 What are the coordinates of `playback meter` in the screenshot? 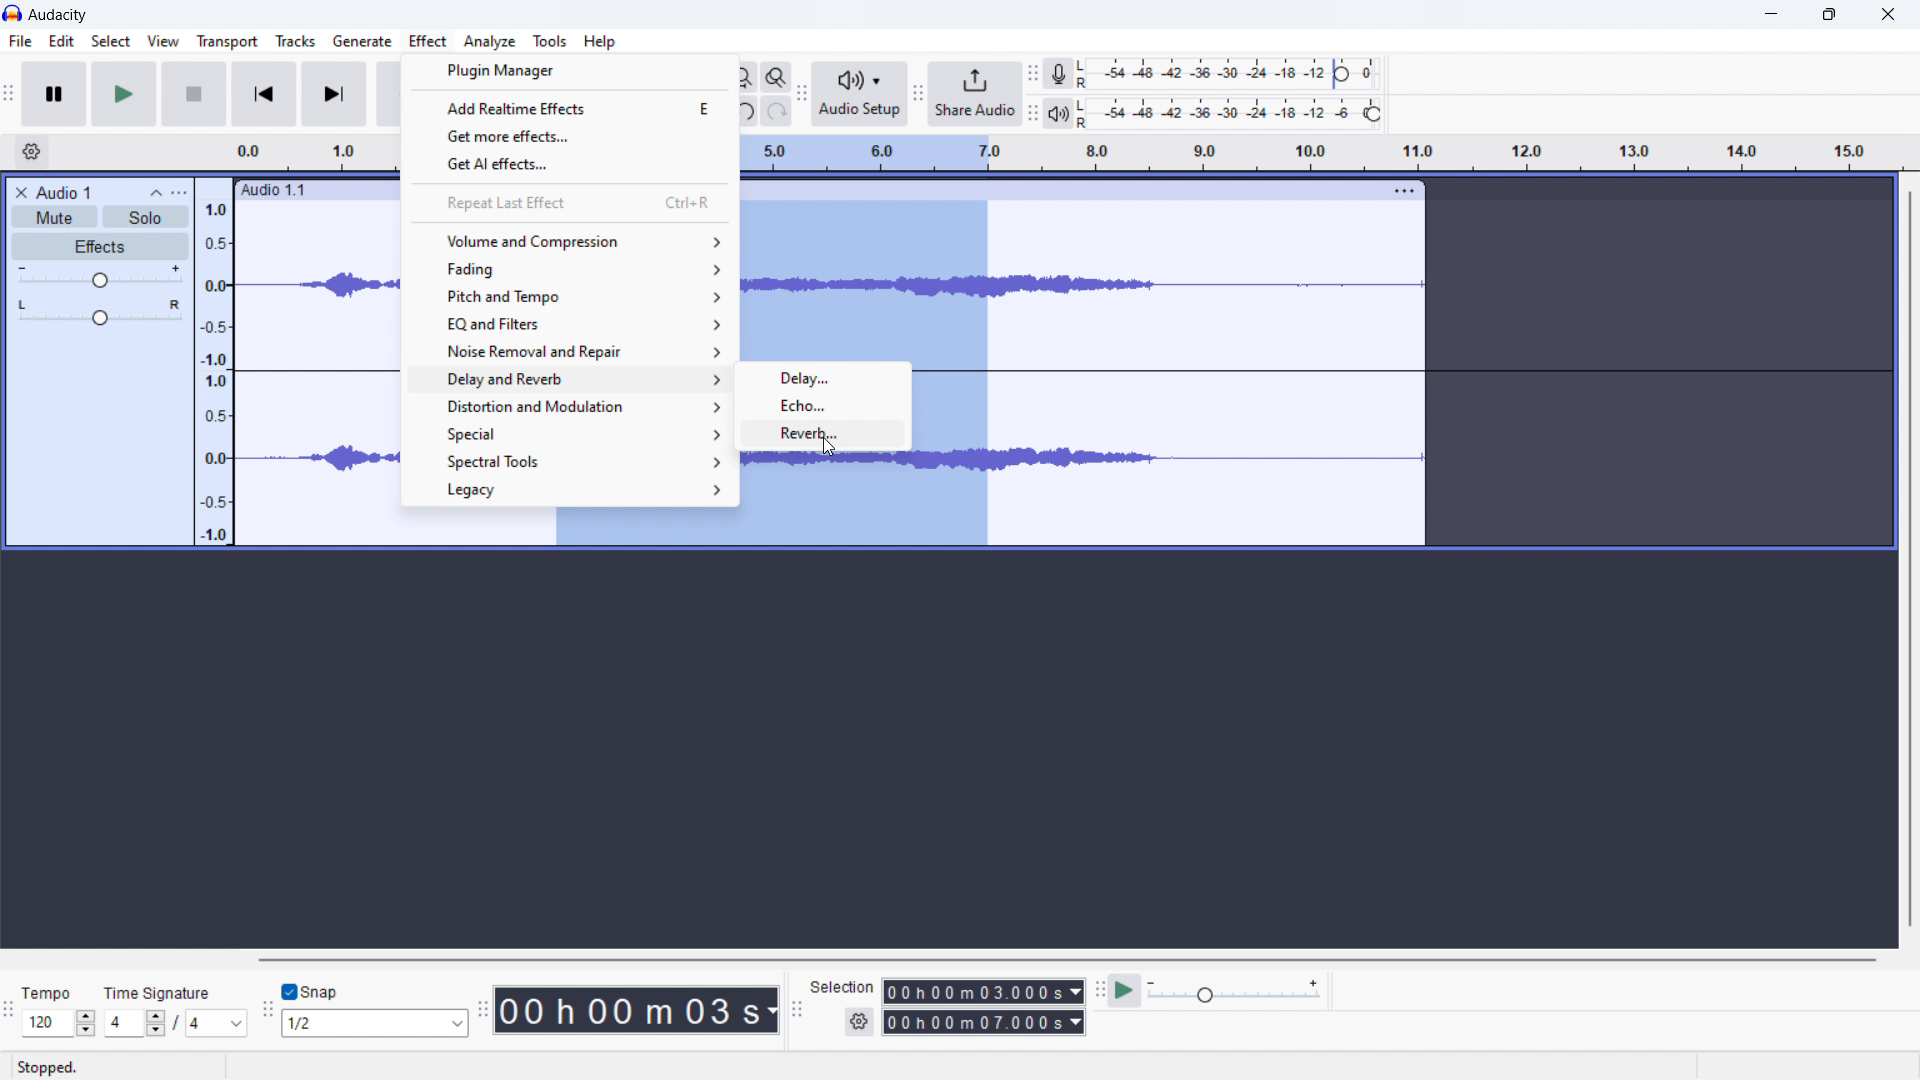 It's located at (1060, 113).